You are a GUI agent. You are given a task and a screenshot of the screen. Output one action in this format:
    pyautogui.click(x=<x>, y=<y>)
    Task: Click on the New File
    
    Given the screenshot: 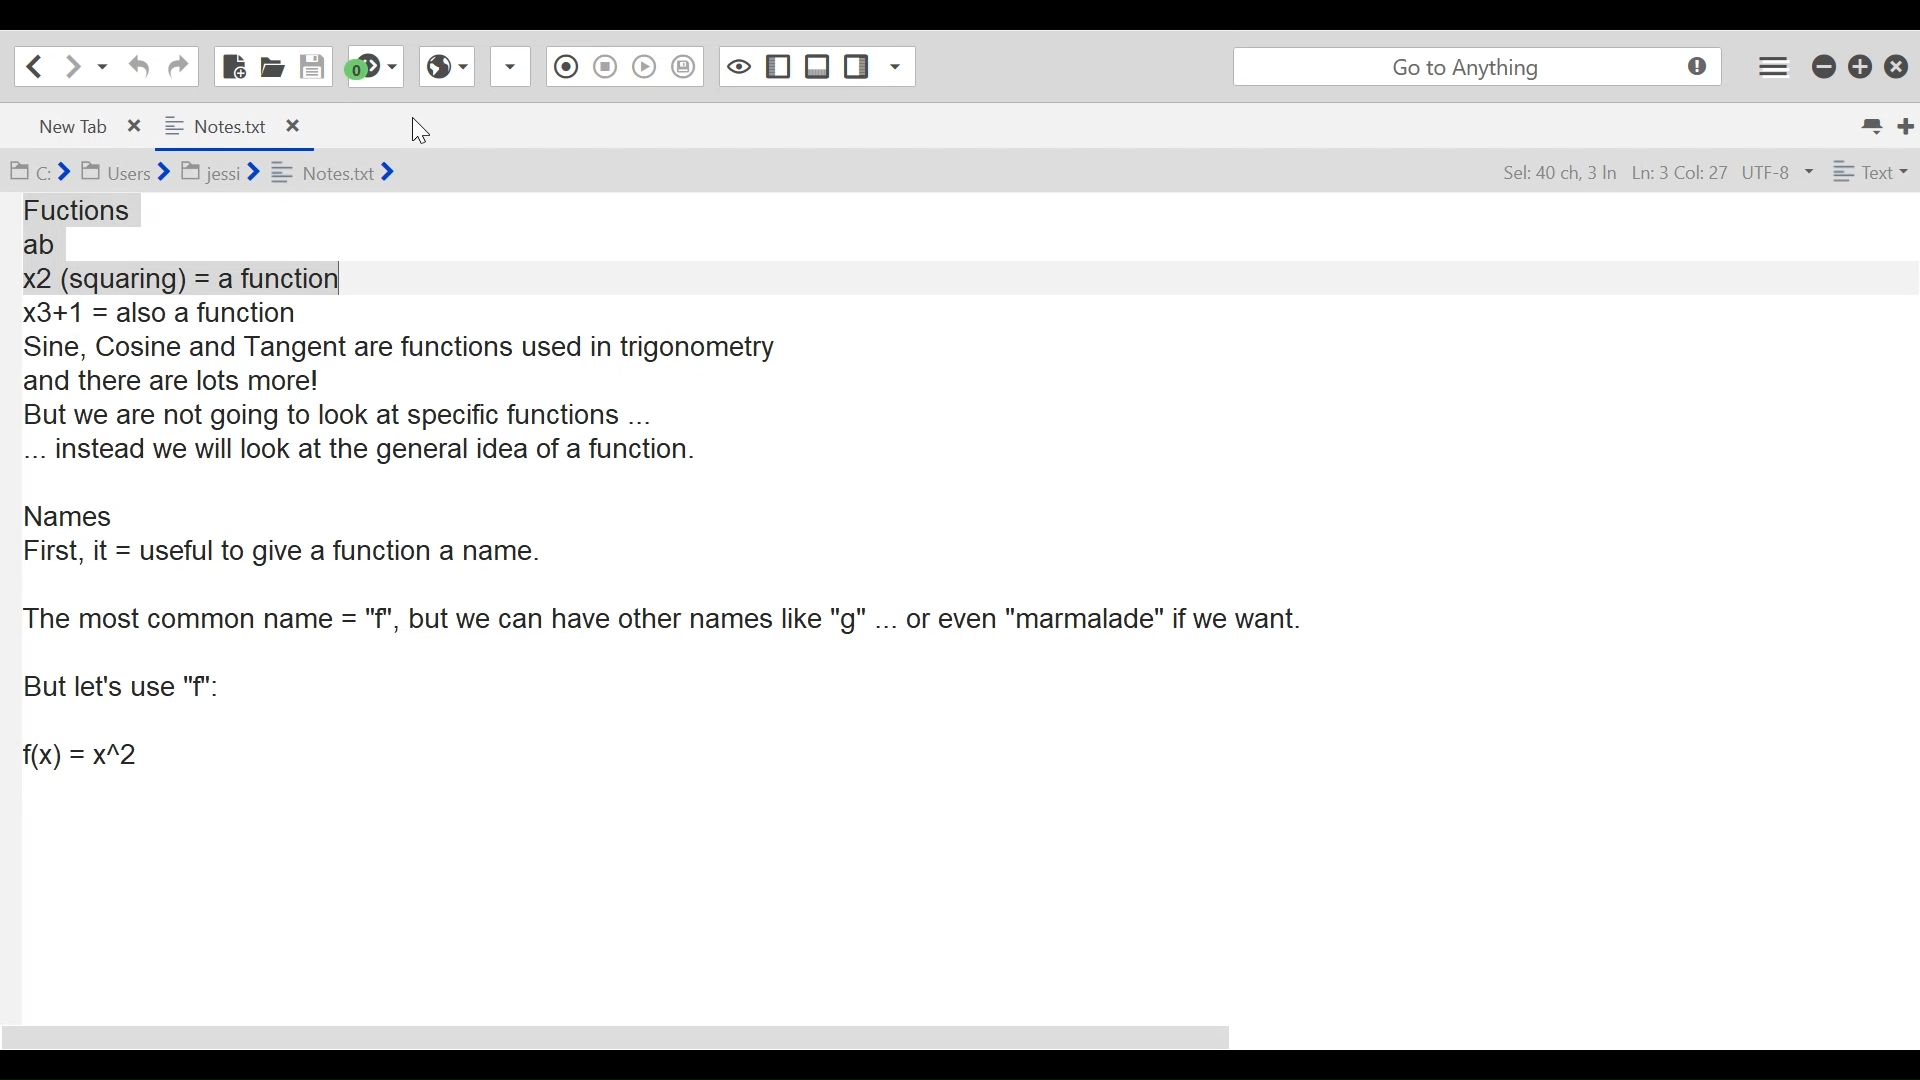 What is the action you would take?
    pyautogui.click(x=235, y=66)
    